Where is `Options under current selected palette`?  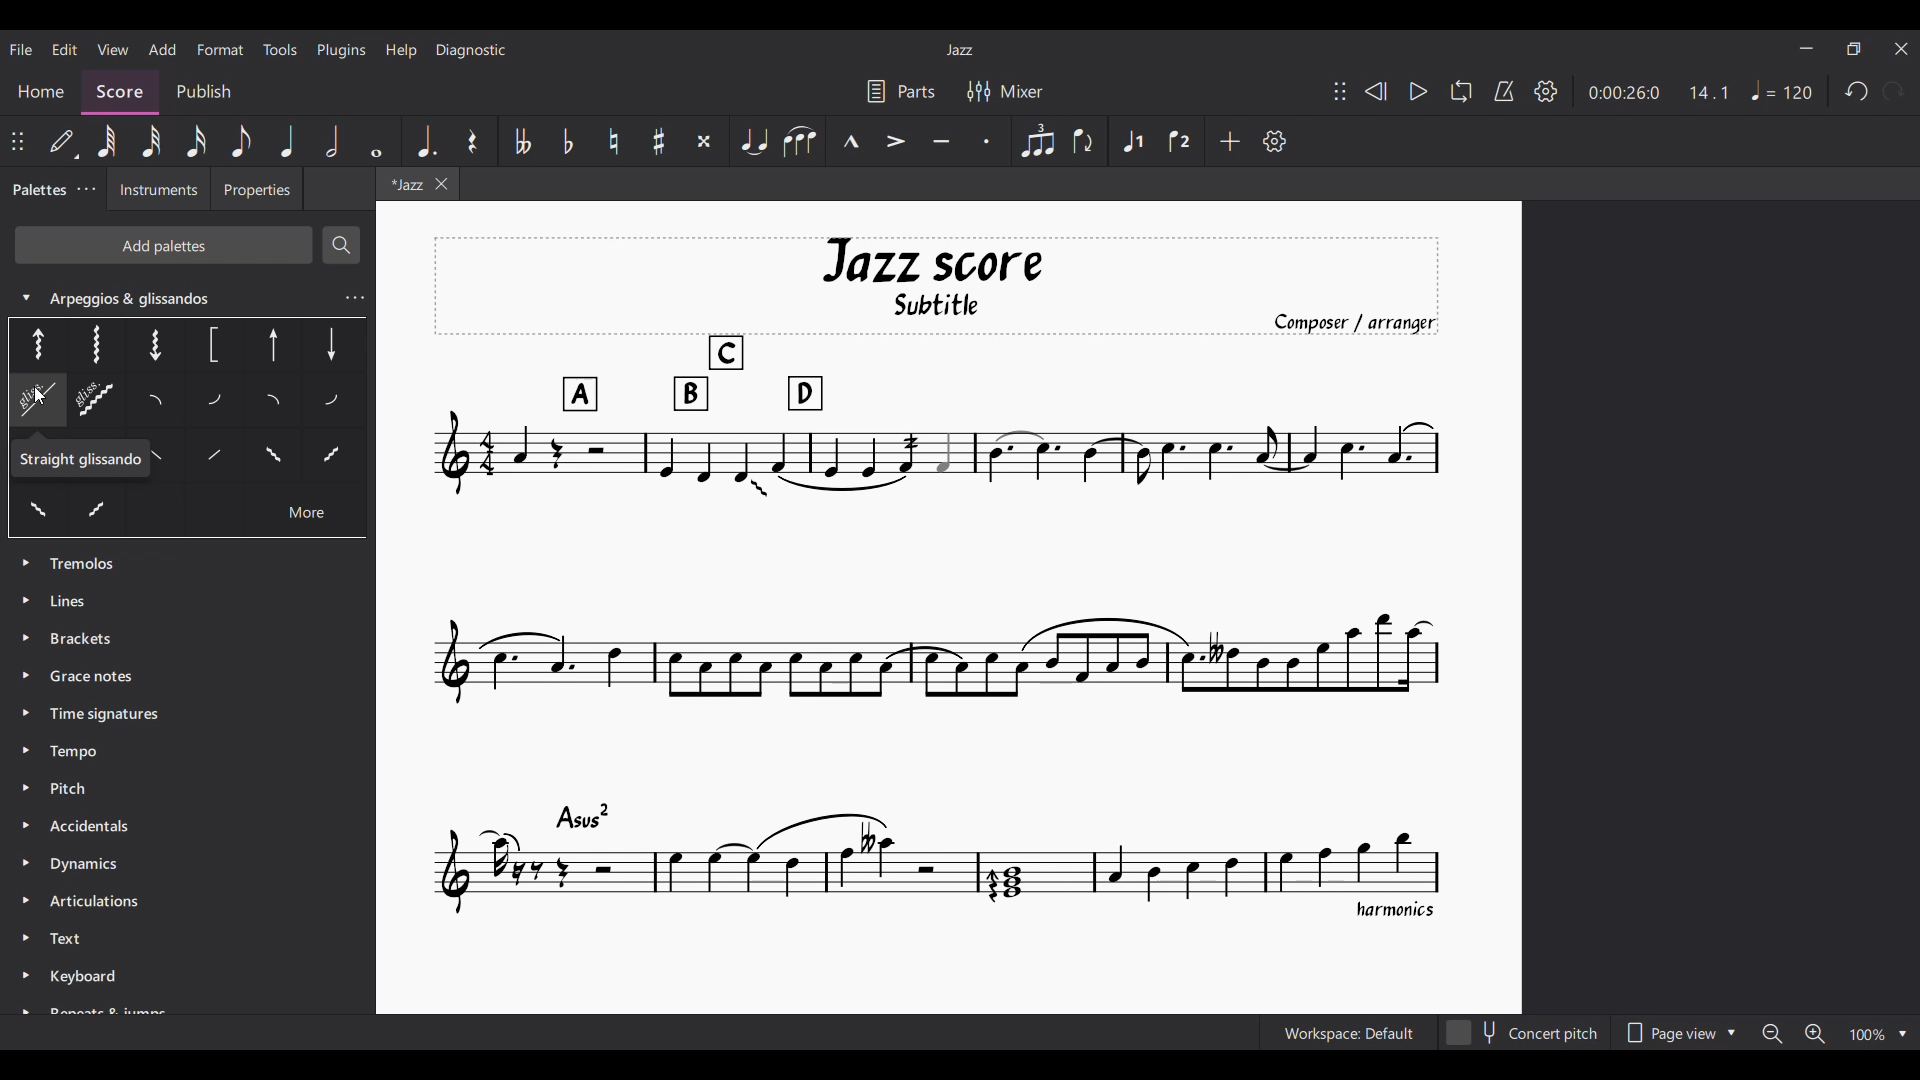
Options under current selected palette is located at coordinates (32, 343).